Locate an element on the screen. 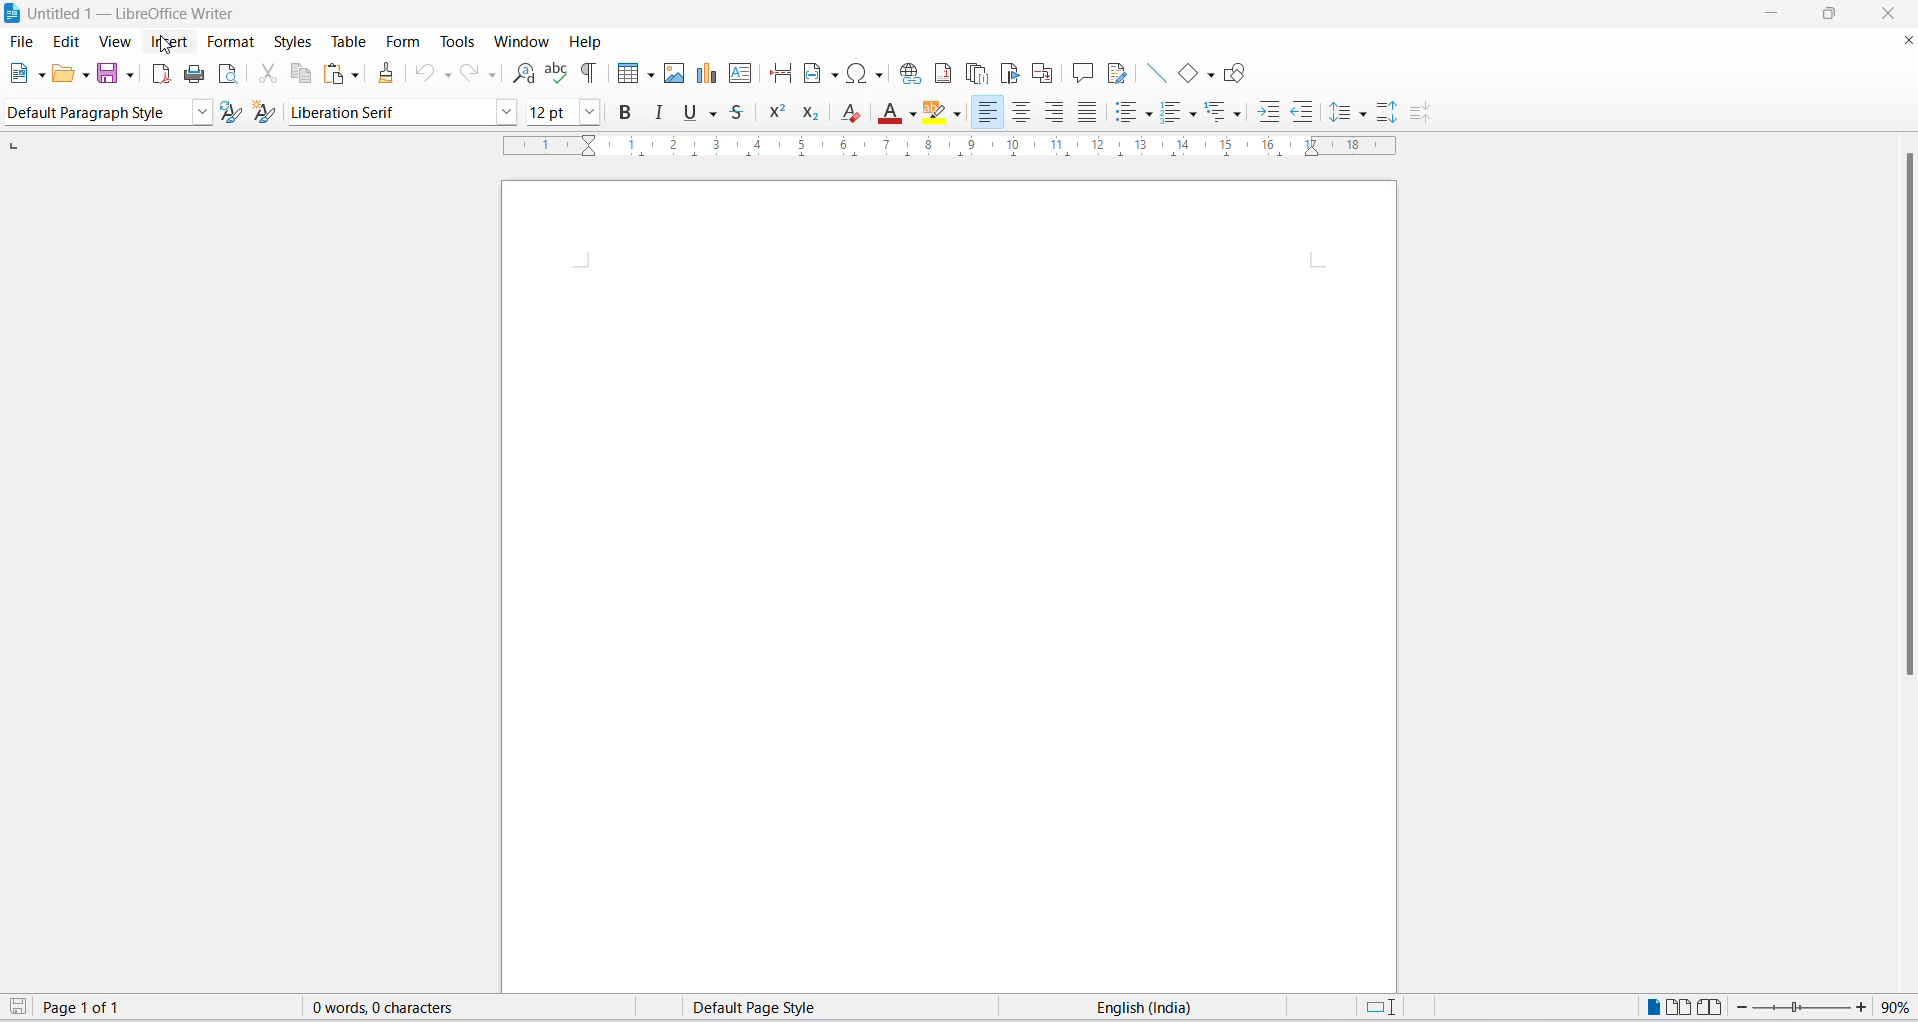  print is located at coordinates (190, 72).